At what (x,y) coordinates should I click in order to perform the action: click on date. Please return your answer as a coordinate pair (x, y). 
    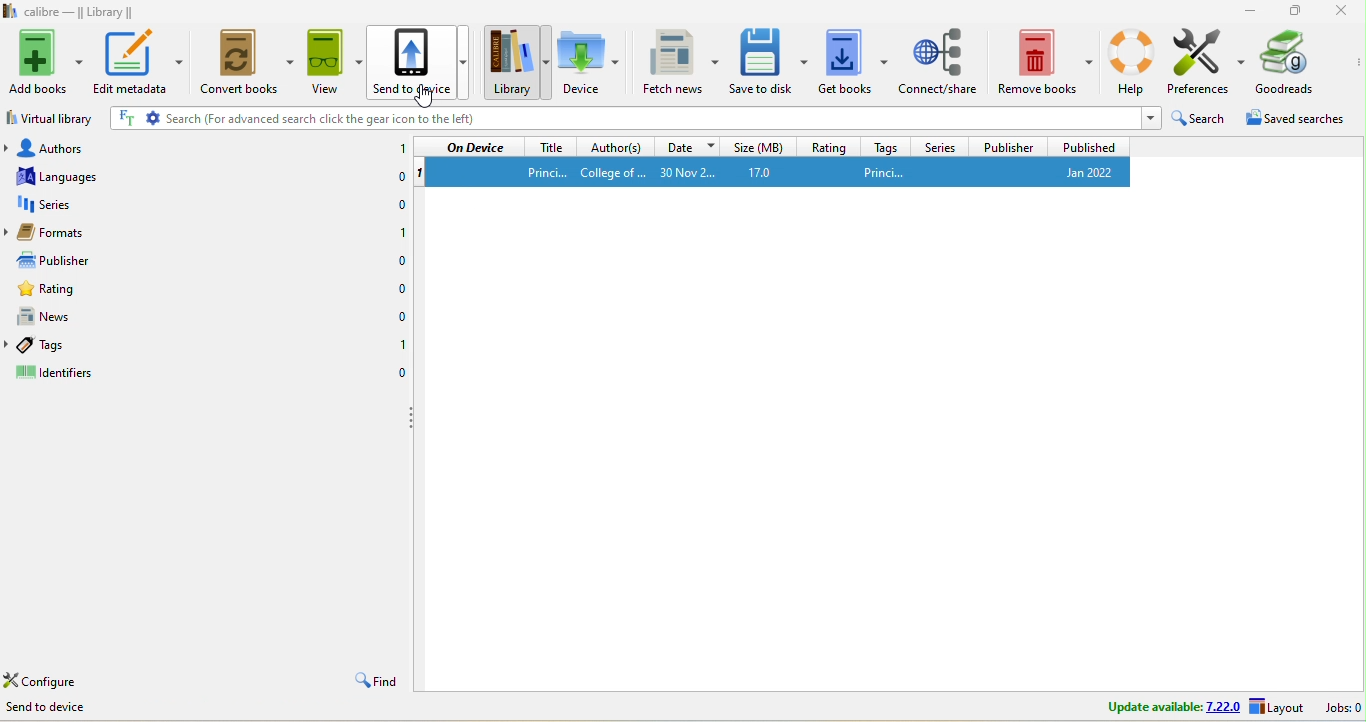
    Looking at the image, I should click on (692, 147).